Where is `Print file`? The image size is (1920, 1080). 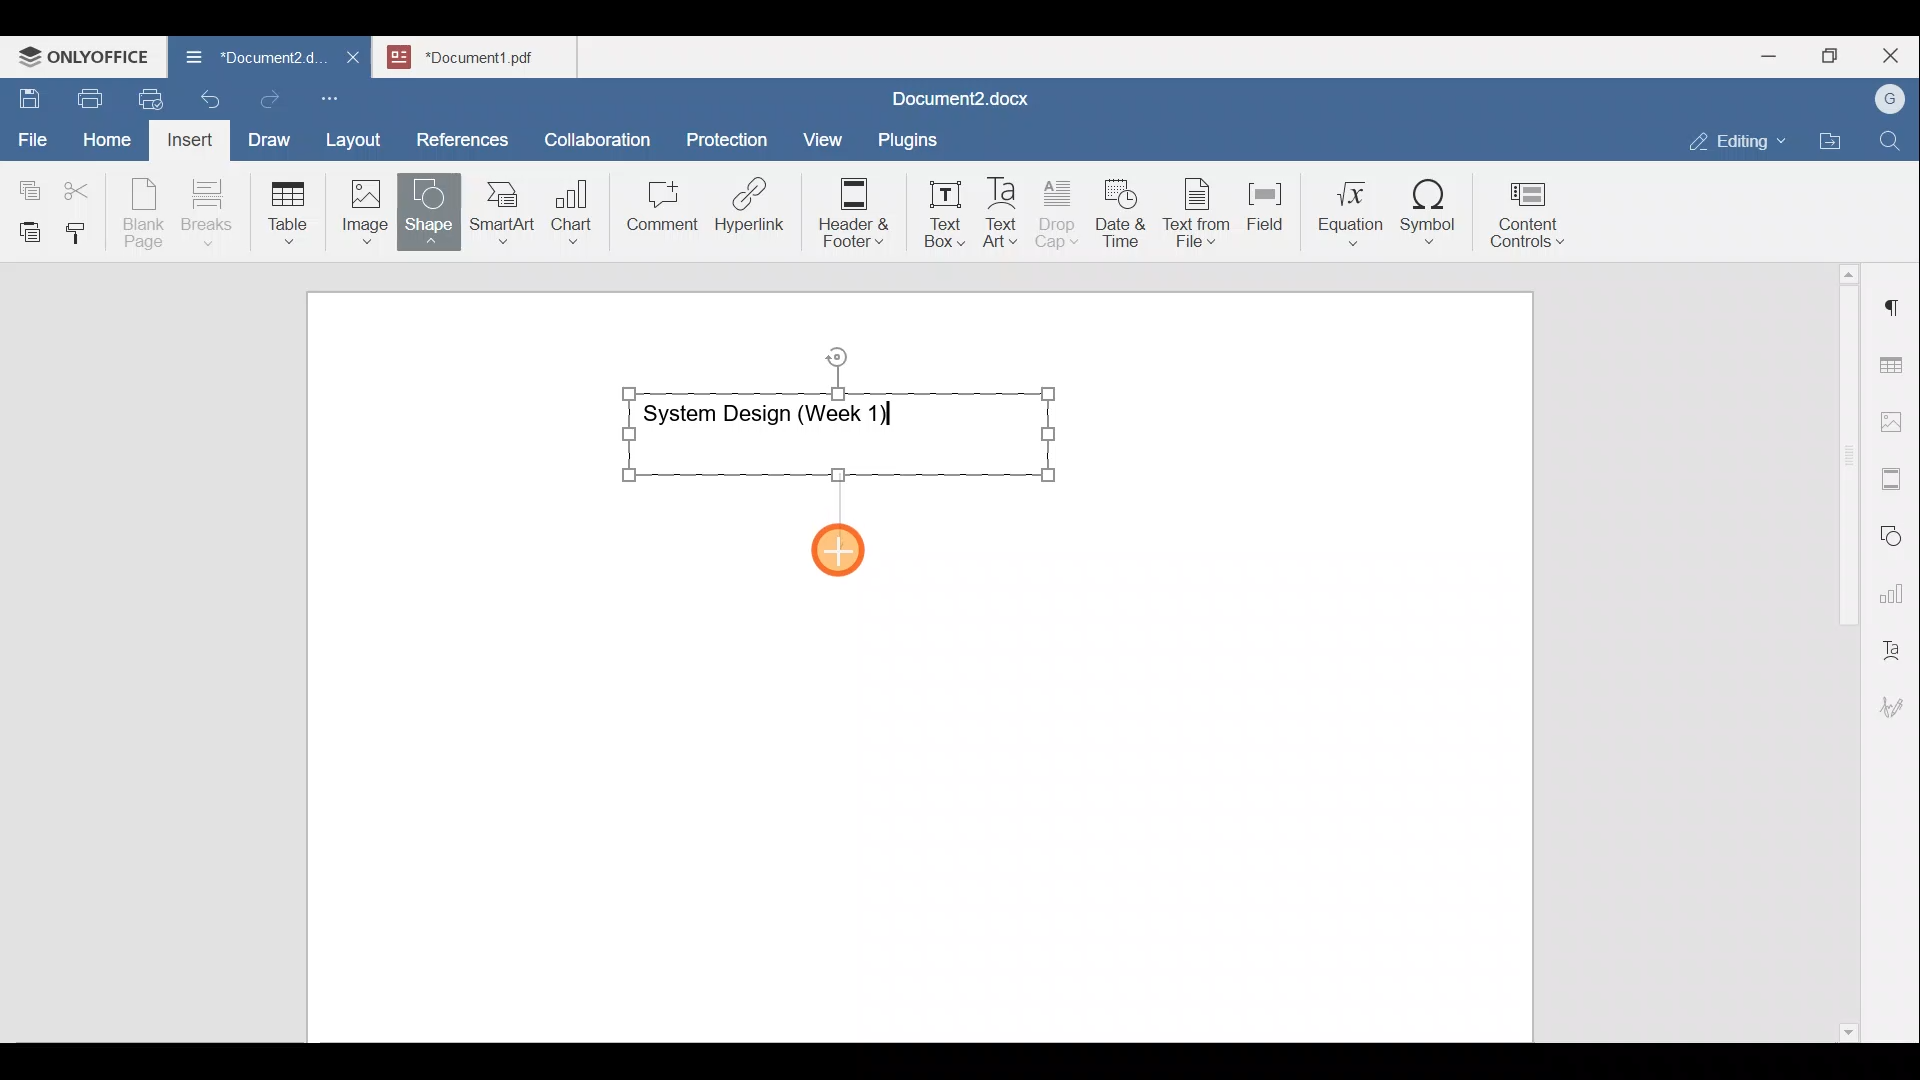 Print file is located at coordinates (86, 95).